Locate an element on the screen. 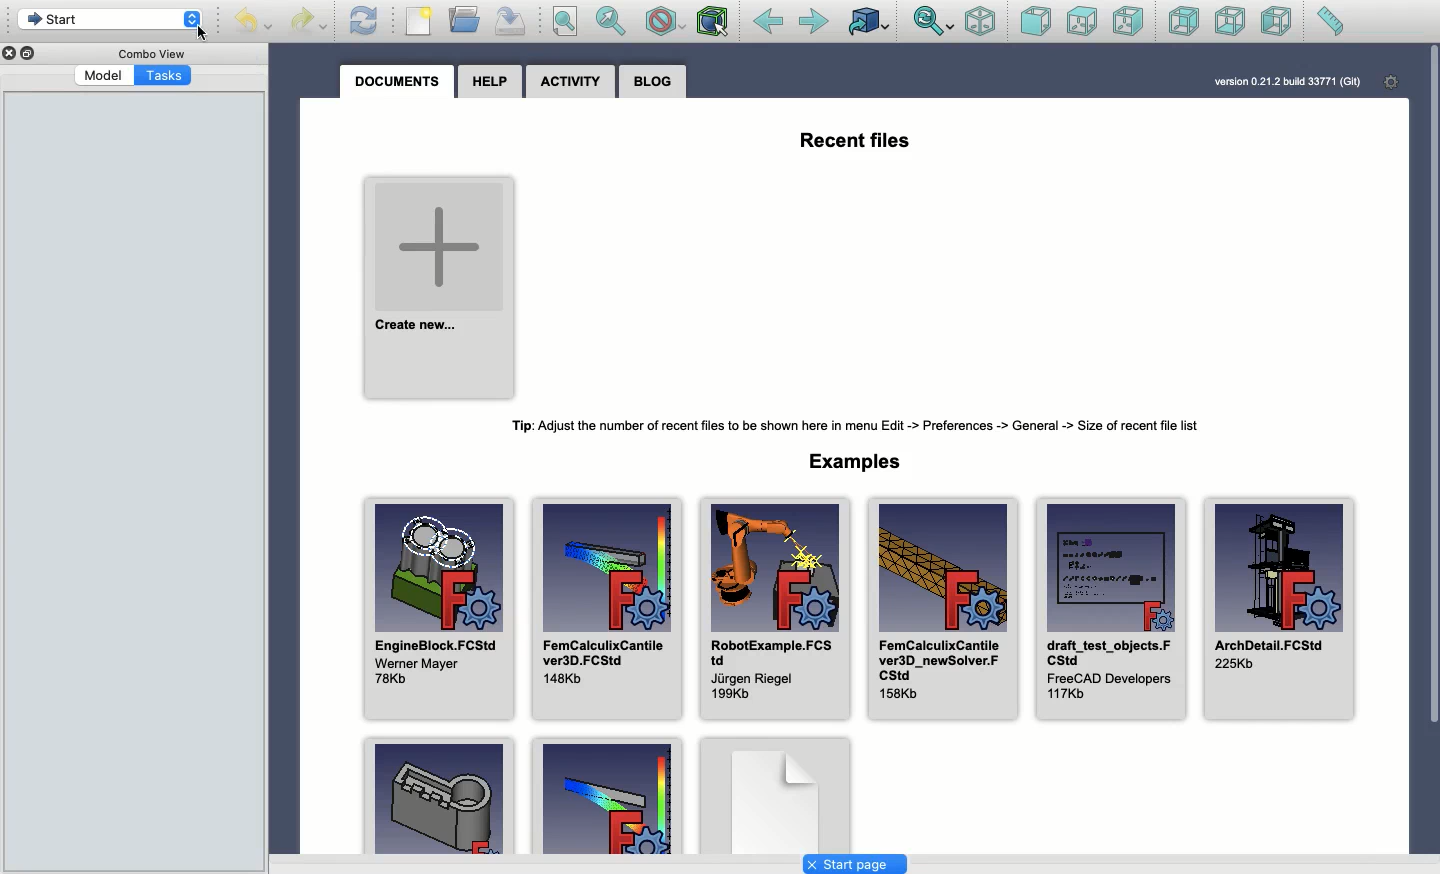  version 0.21.2 bud 33771 (Git) is located at coordinates (1286, 81).